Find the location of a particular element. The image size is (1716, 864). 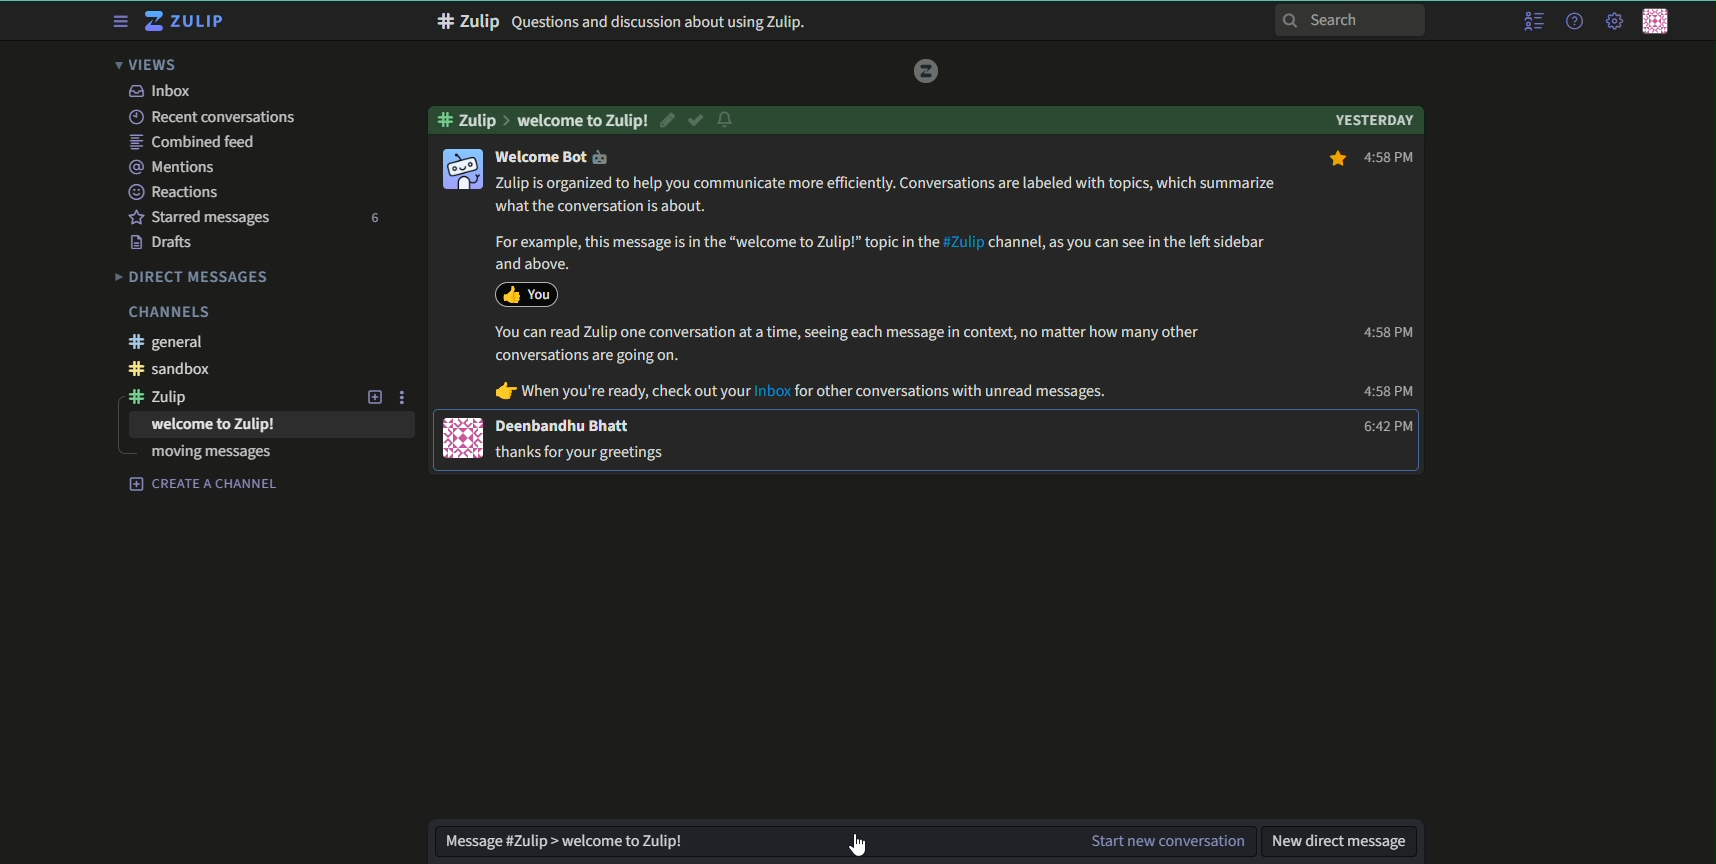

4:58 PM is located at coordinates (1388, 392).